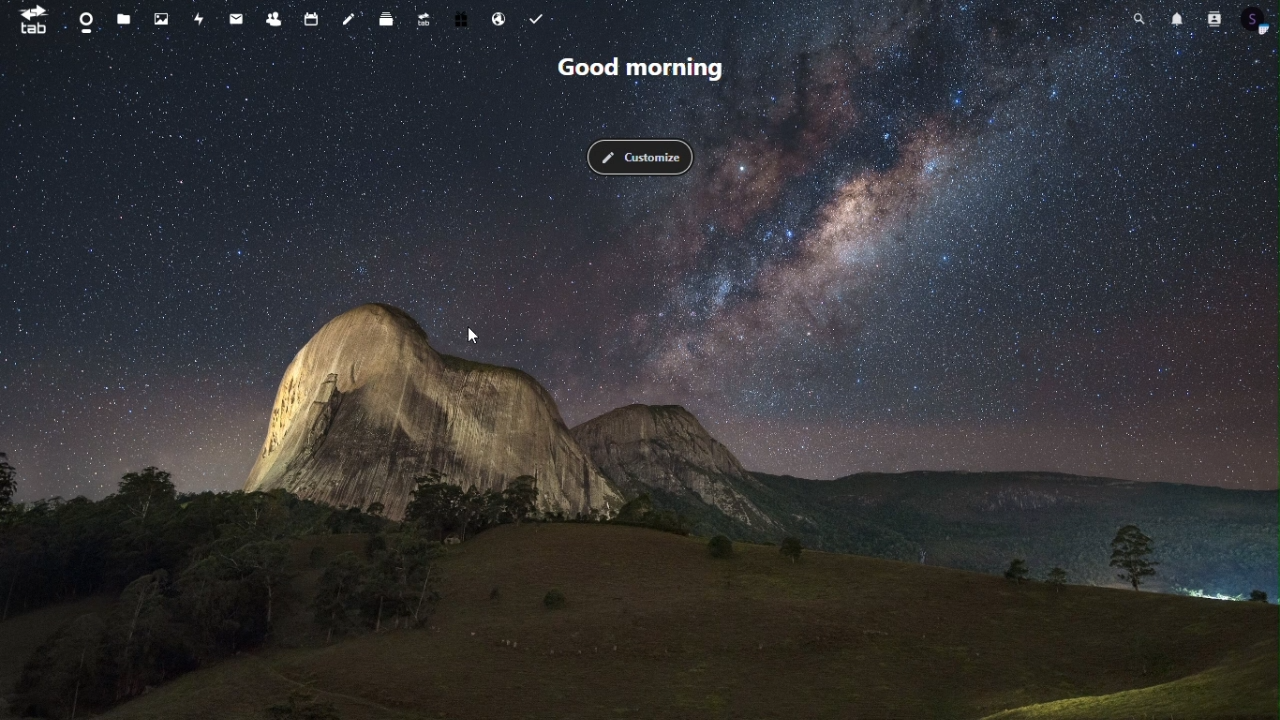 This screenshot has height=720, width=1280. Describe the element at coordinates (1213, 20) in the screenshot. I see `contacts` at that location.